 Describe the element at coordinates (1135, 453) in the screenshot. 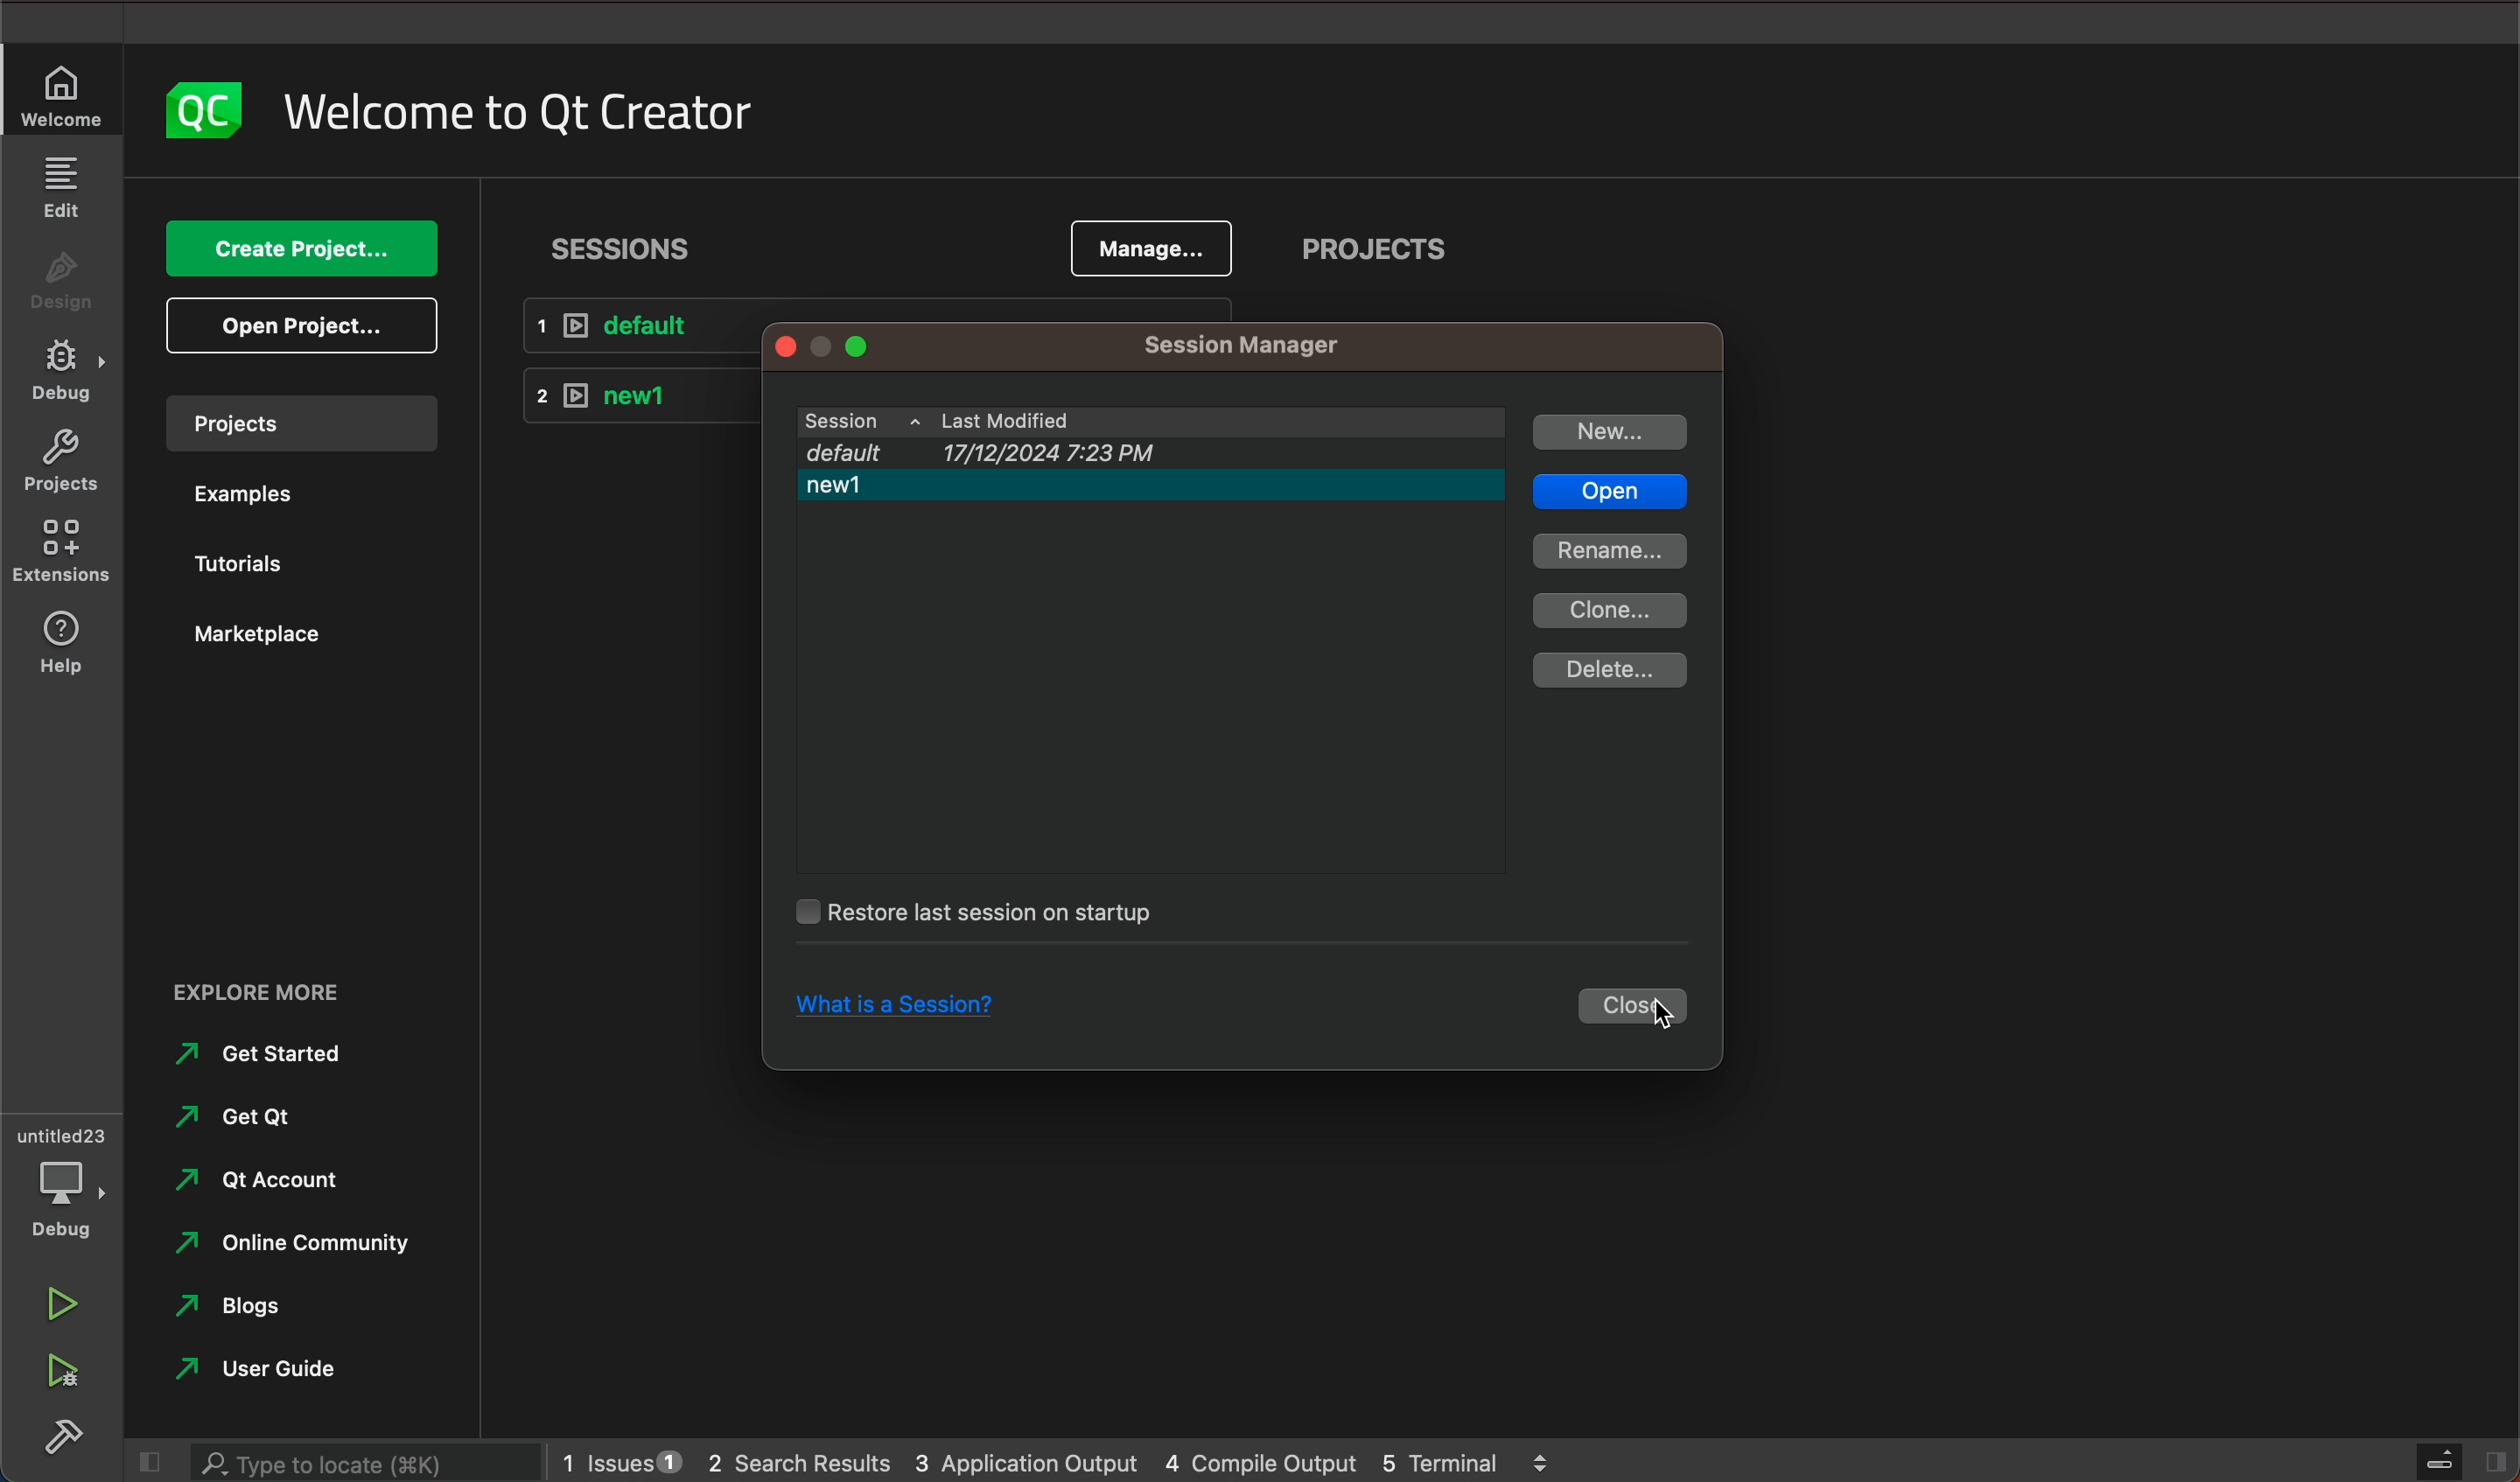

I see `default 17/12/2024 7:23pm` at that location.